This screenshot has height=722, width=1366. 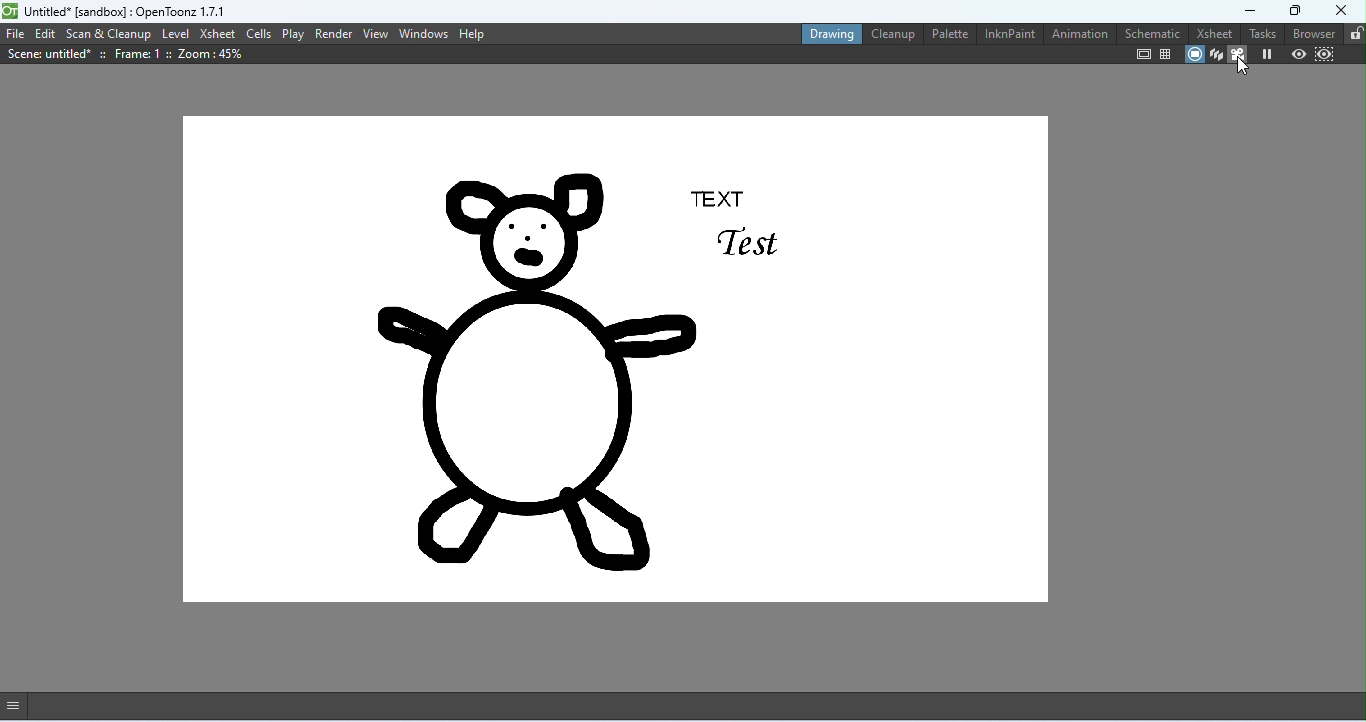 I want to click on scan & cleanup, so click(x=110, y=34).